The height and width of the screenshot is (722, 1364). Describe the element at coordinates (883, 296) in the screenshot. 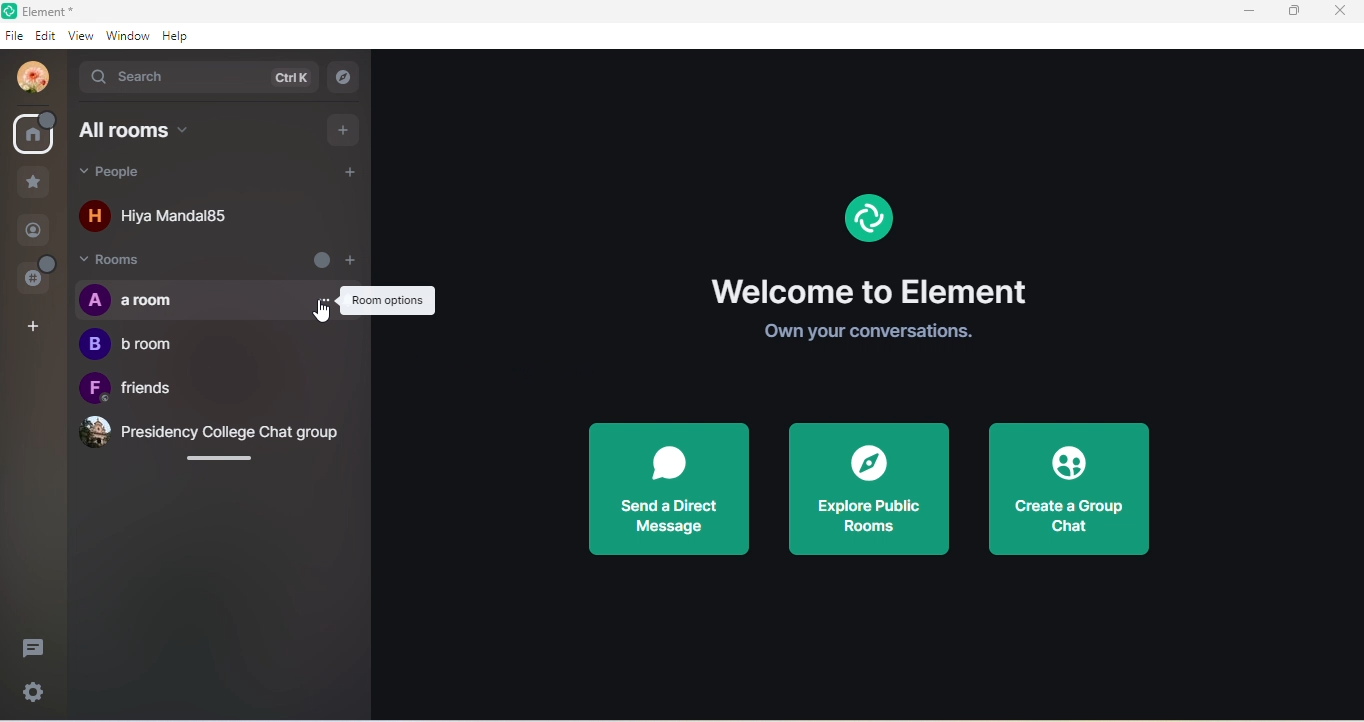

I see `welcome to element` at that location.